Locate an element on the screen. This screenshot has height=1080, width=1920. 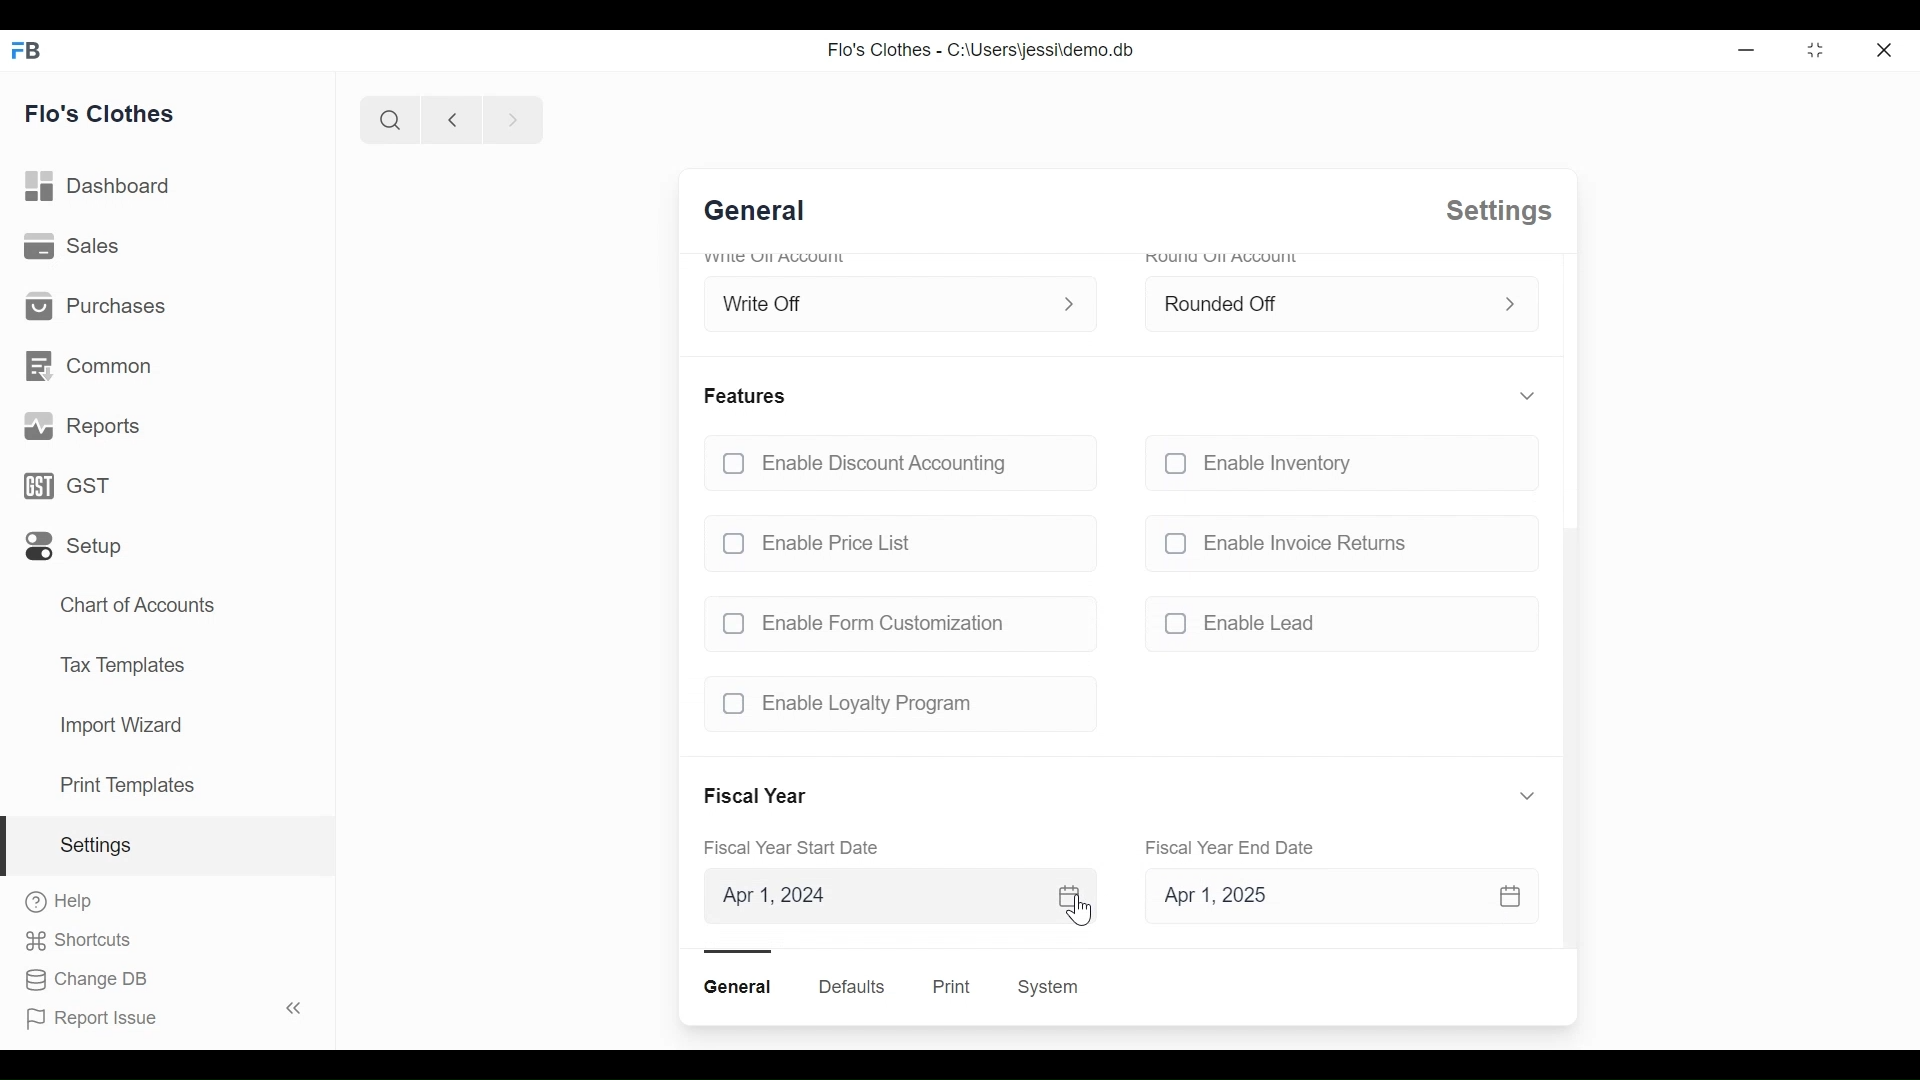
Print Templates is located at coordinates (127, 785).